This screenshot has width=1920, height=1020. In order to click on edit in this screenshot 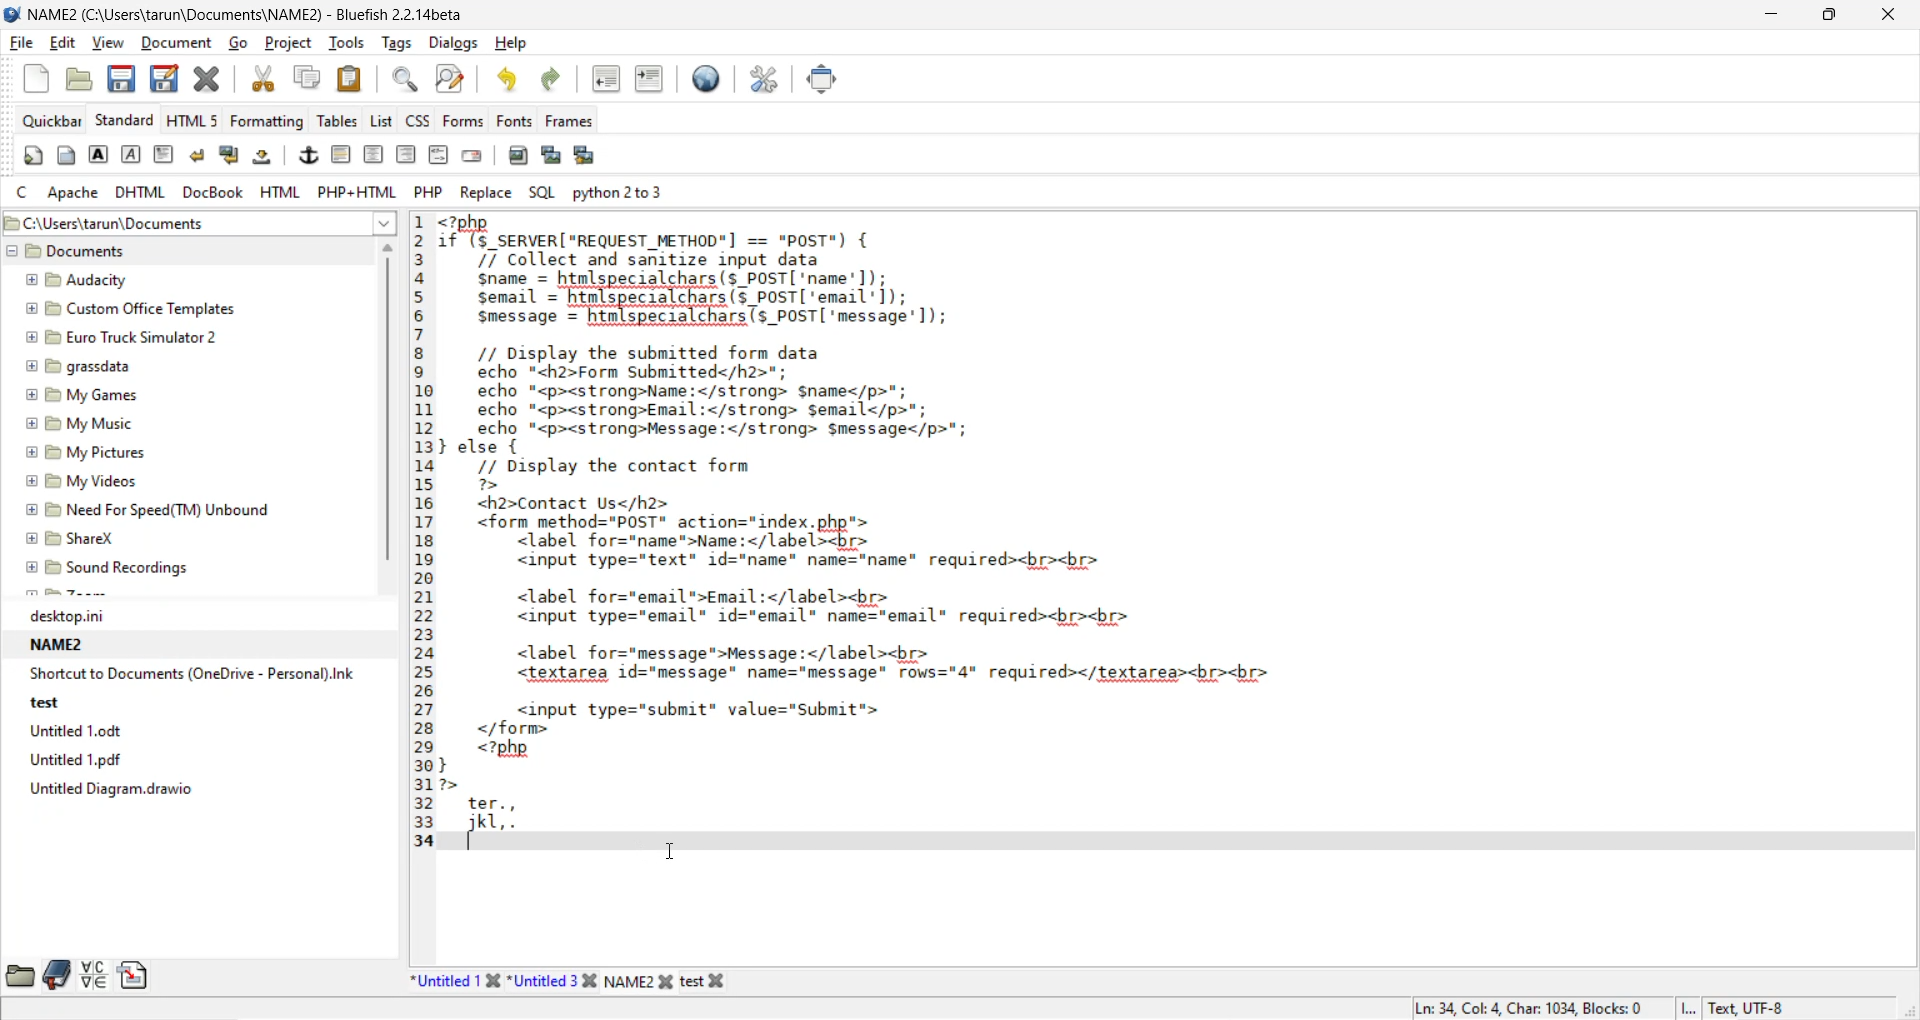, I will do `click(65, 45)`.